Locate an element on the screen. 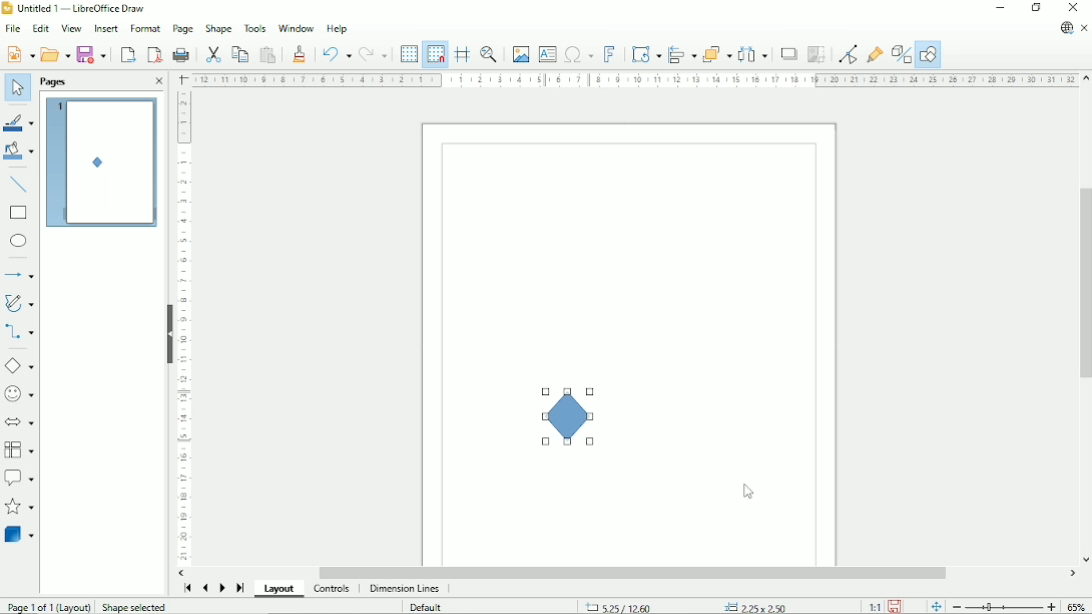  Export is located at coordinates (127, 54).